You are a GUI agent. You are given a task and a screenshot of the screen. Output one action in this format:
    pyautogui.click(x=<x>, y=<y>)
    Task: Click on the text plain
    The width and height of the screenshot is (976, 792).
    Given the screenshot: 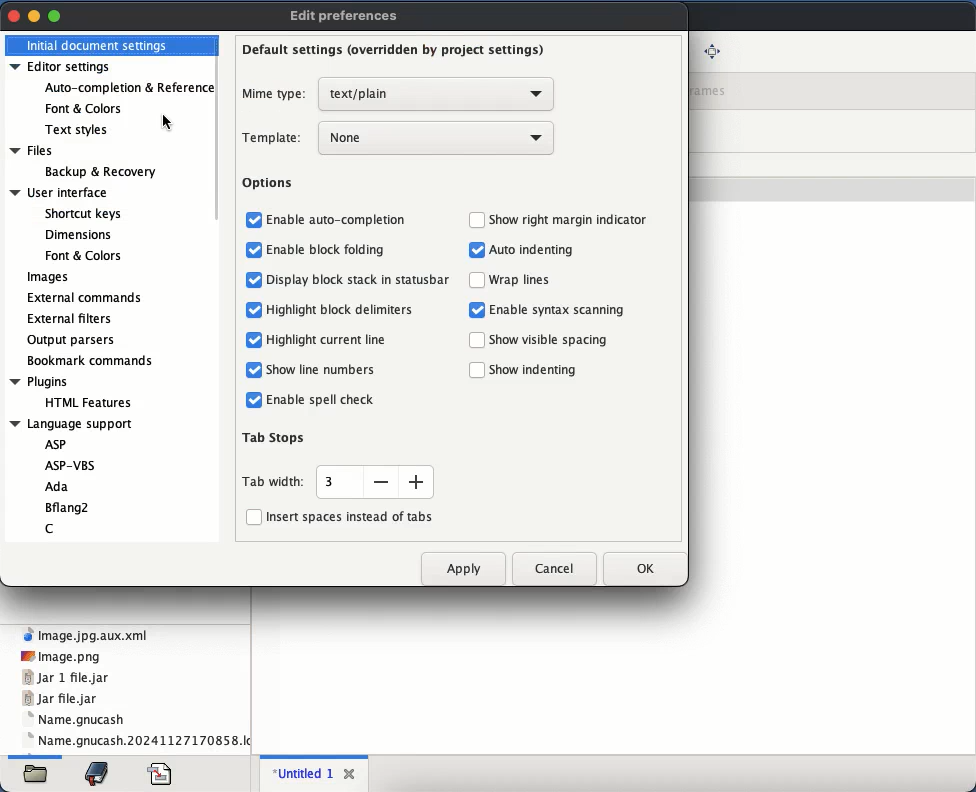 What is the action you would take?
    pyautogui.click(x=438, y=95)
    